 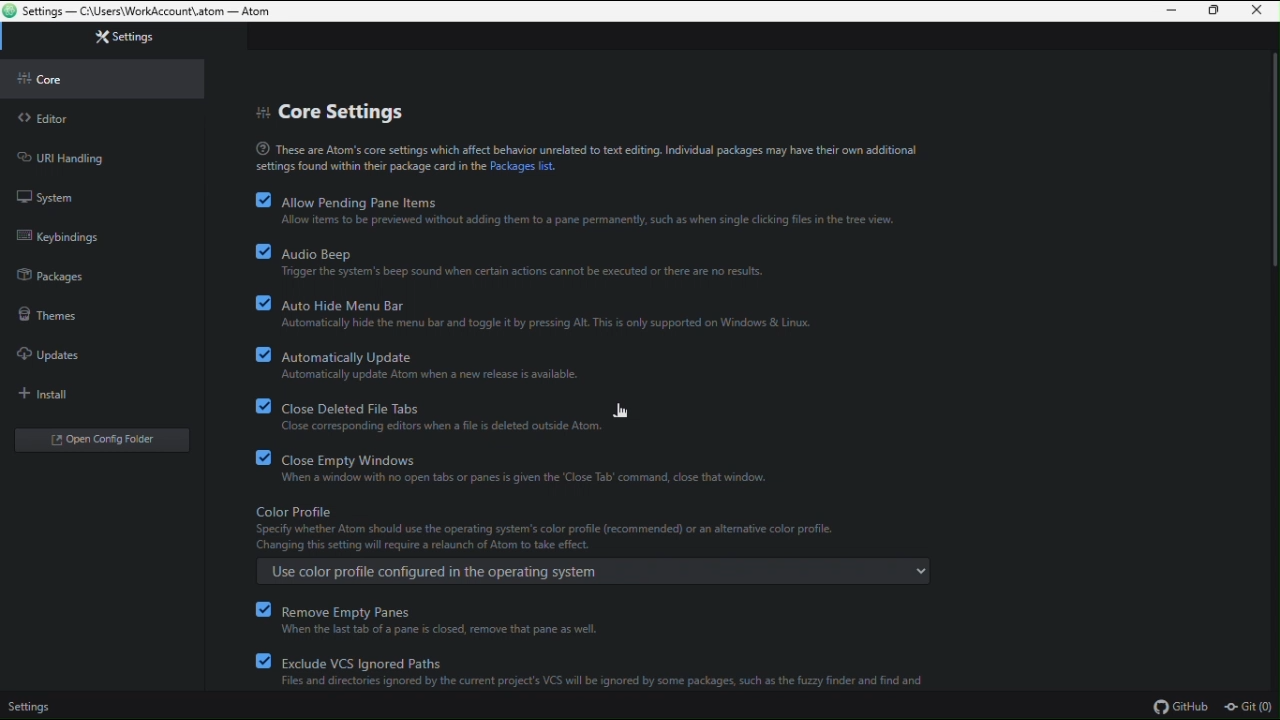 I want to click on github, so click(x=1187, y=708).